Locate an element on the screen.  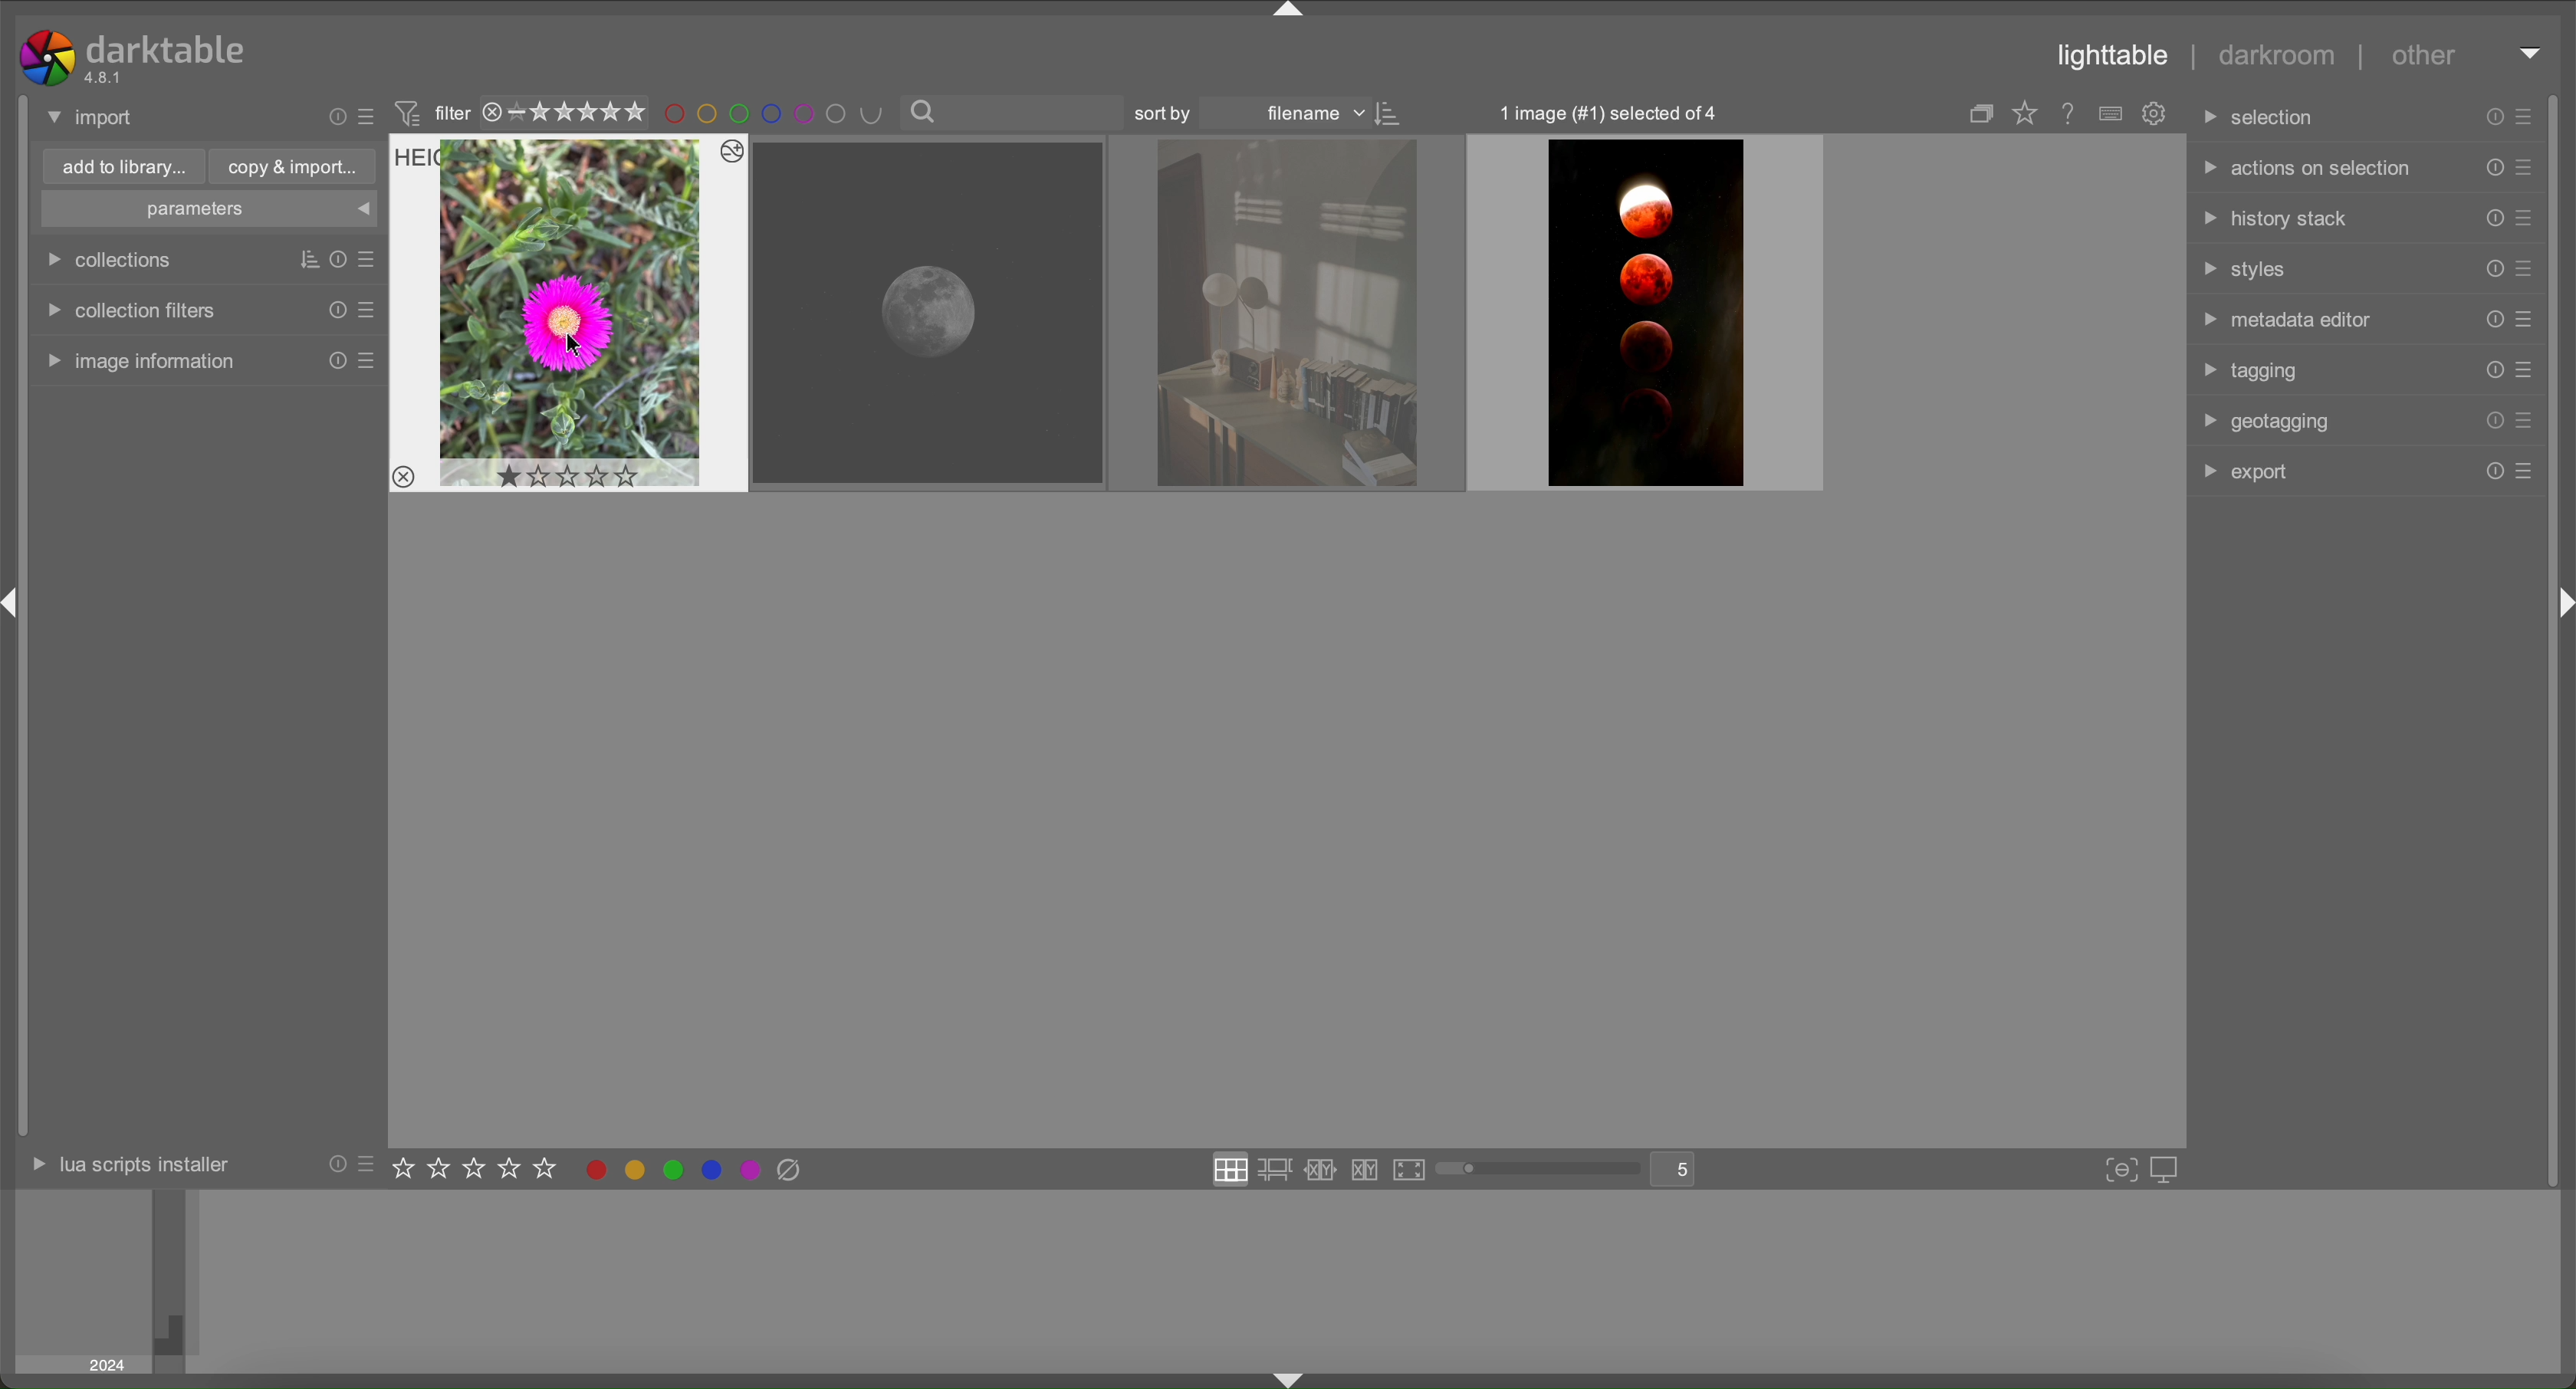
reset presets is located at coordinates (334, 258).